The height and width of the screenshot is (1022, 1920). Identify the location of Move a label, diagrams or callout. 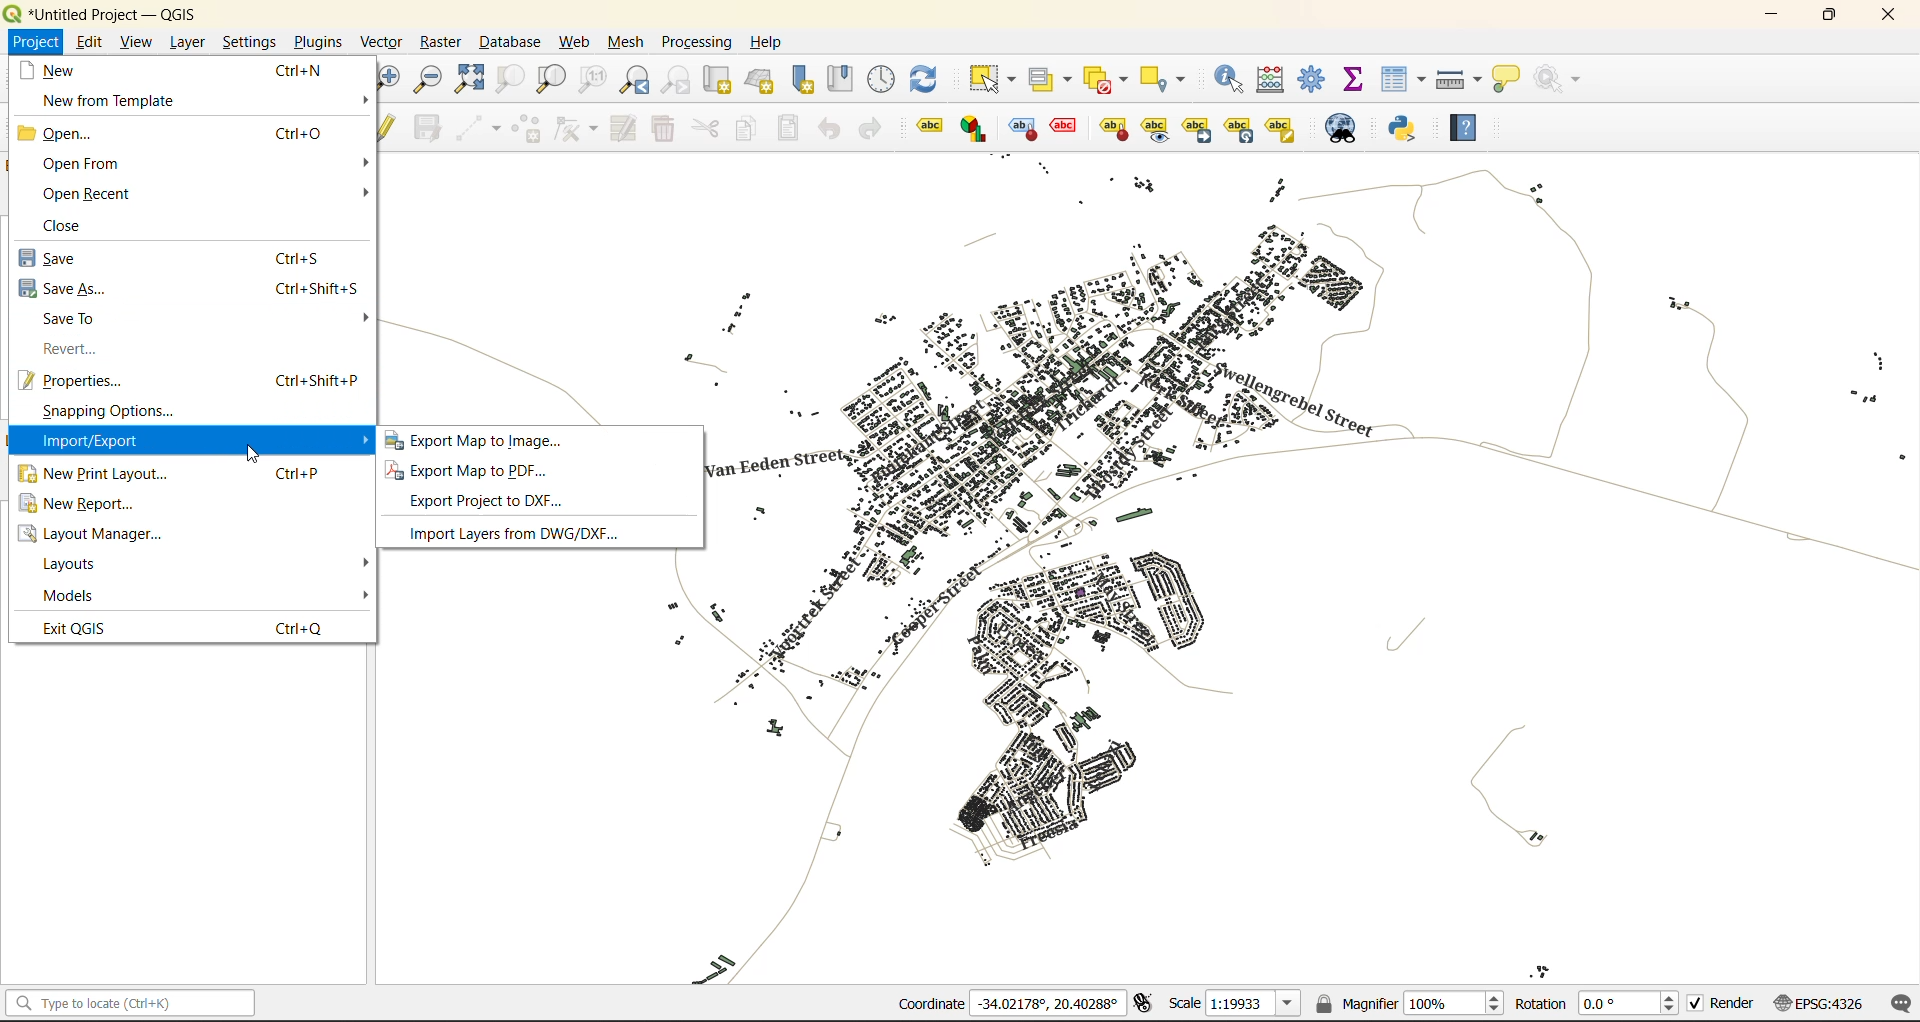
(1198, 128).